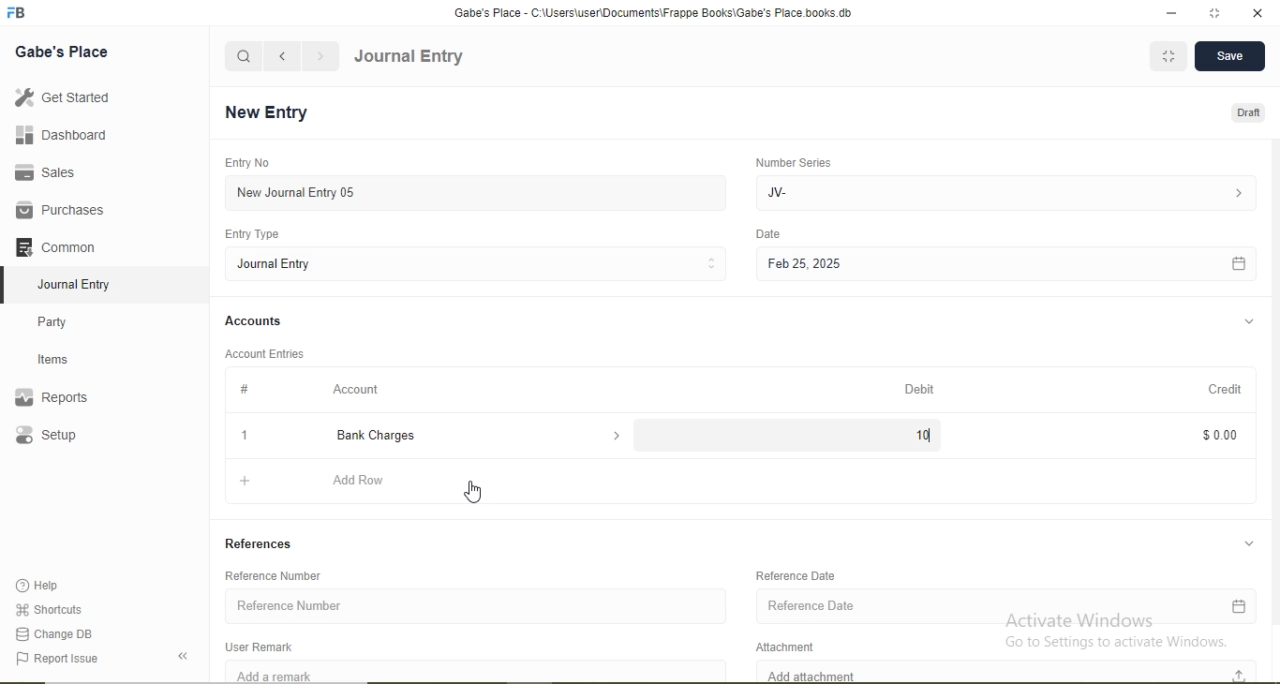  I want to click on Add attachment, so click(1011, 671).